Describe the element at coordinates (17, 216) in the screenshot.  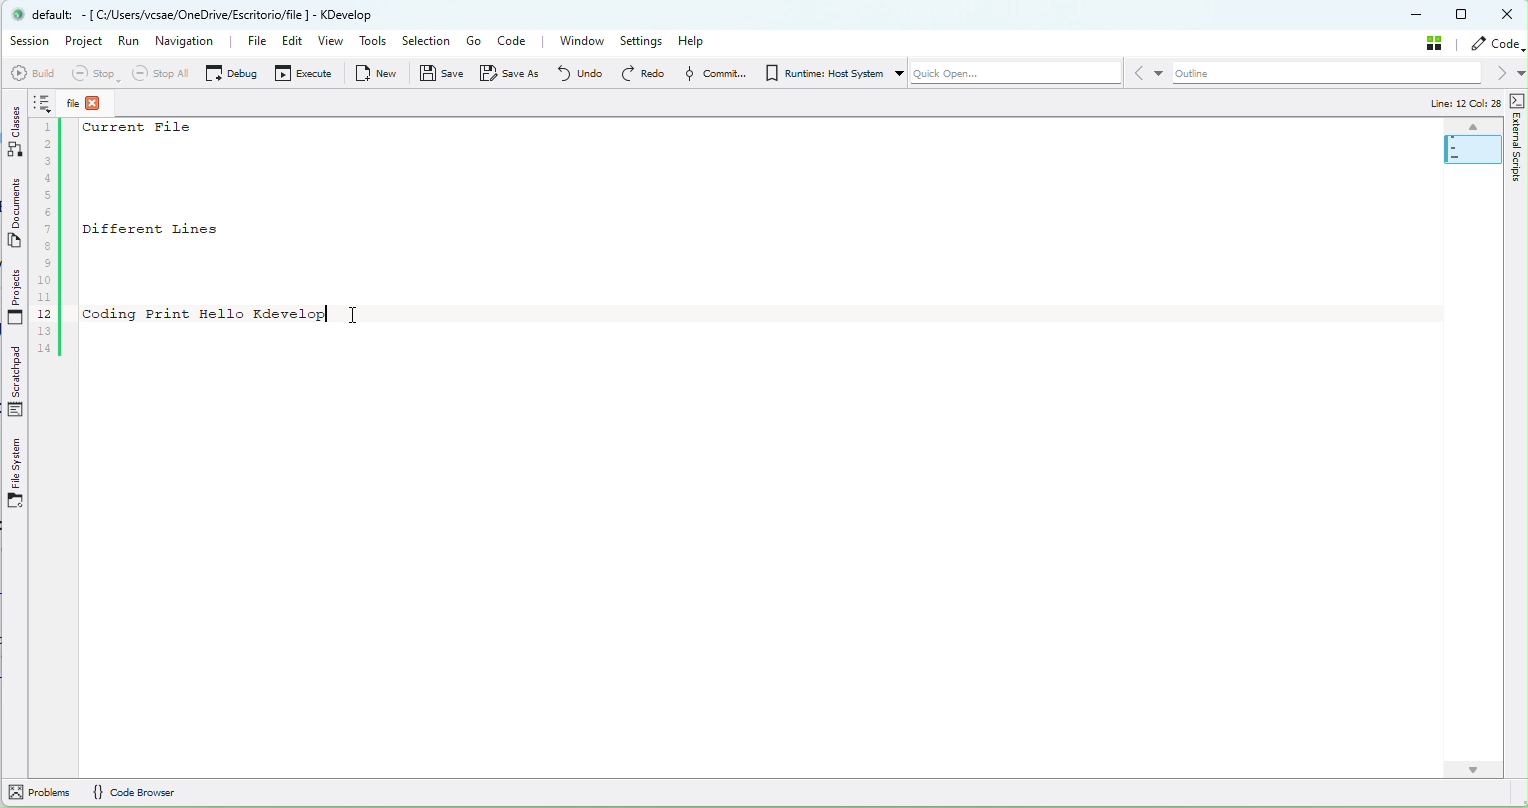
I see `Documents` at that location.